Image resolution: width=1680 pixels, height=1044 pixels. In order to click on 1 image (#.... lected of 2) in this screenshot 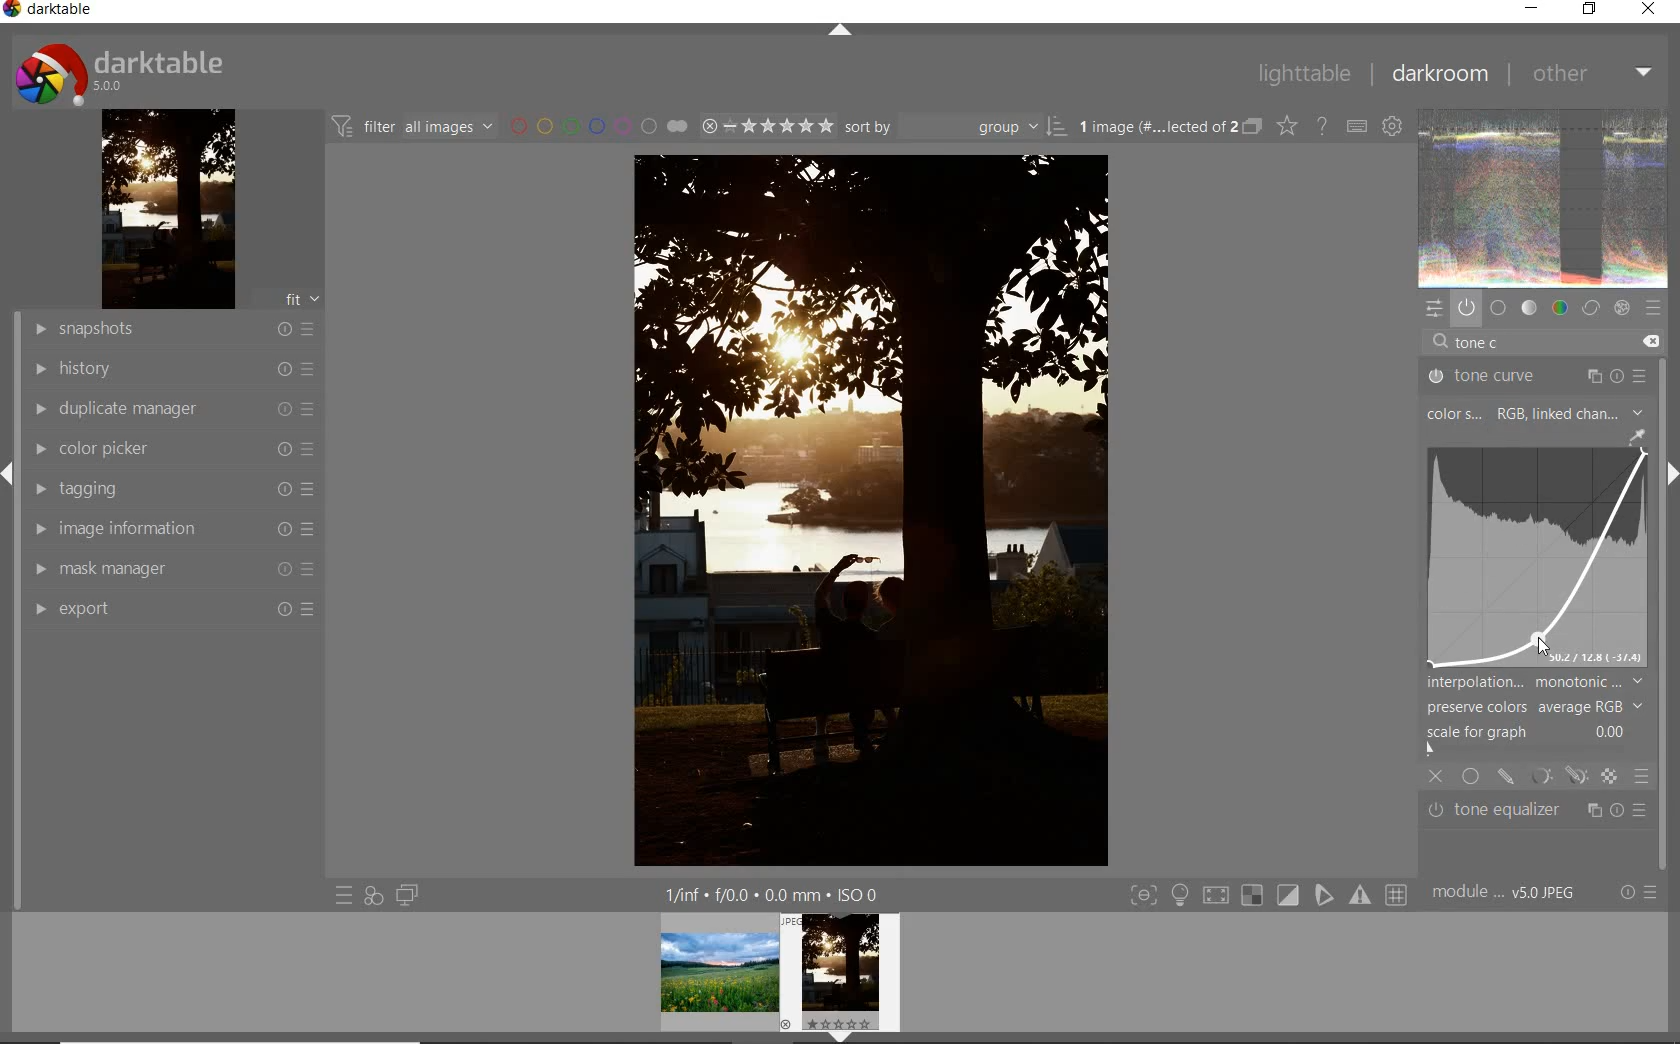, I will do `click(1168, 126)`.